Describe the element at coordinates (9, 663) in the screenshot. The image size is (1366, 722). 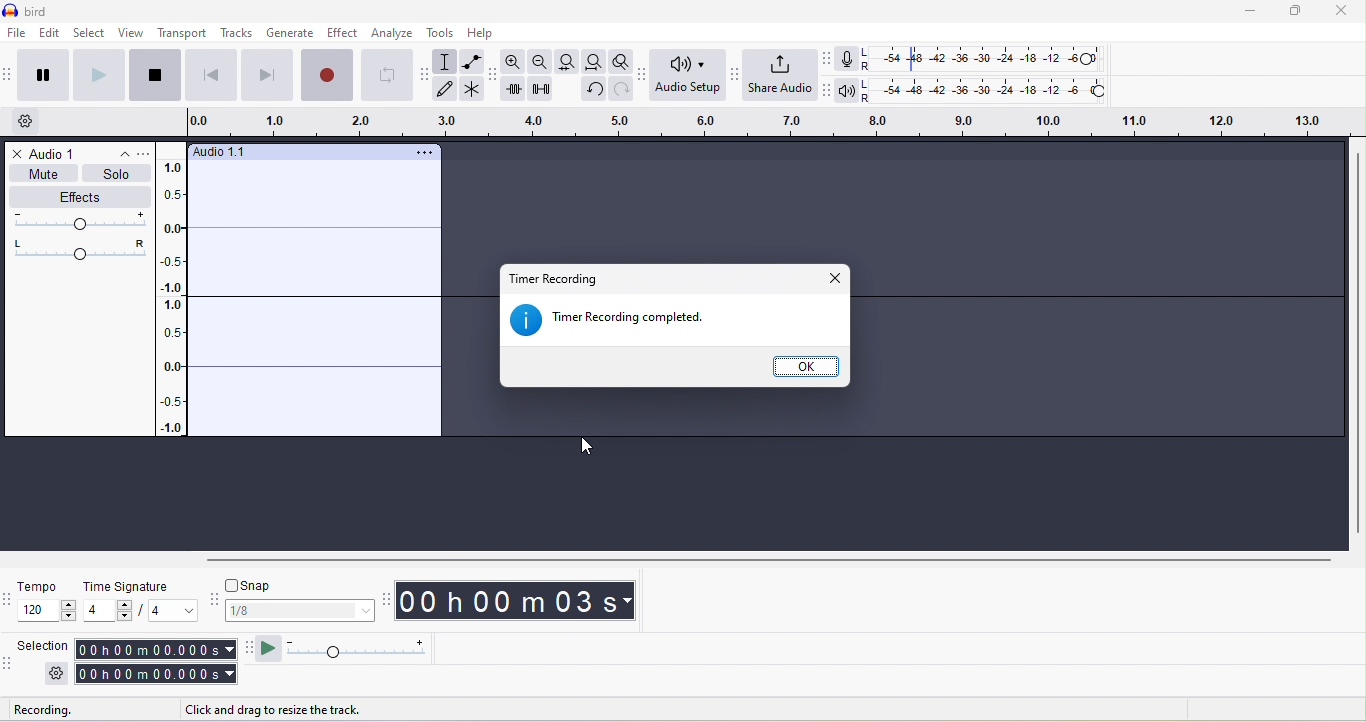
I see `audacity selection toolbar` at that location.